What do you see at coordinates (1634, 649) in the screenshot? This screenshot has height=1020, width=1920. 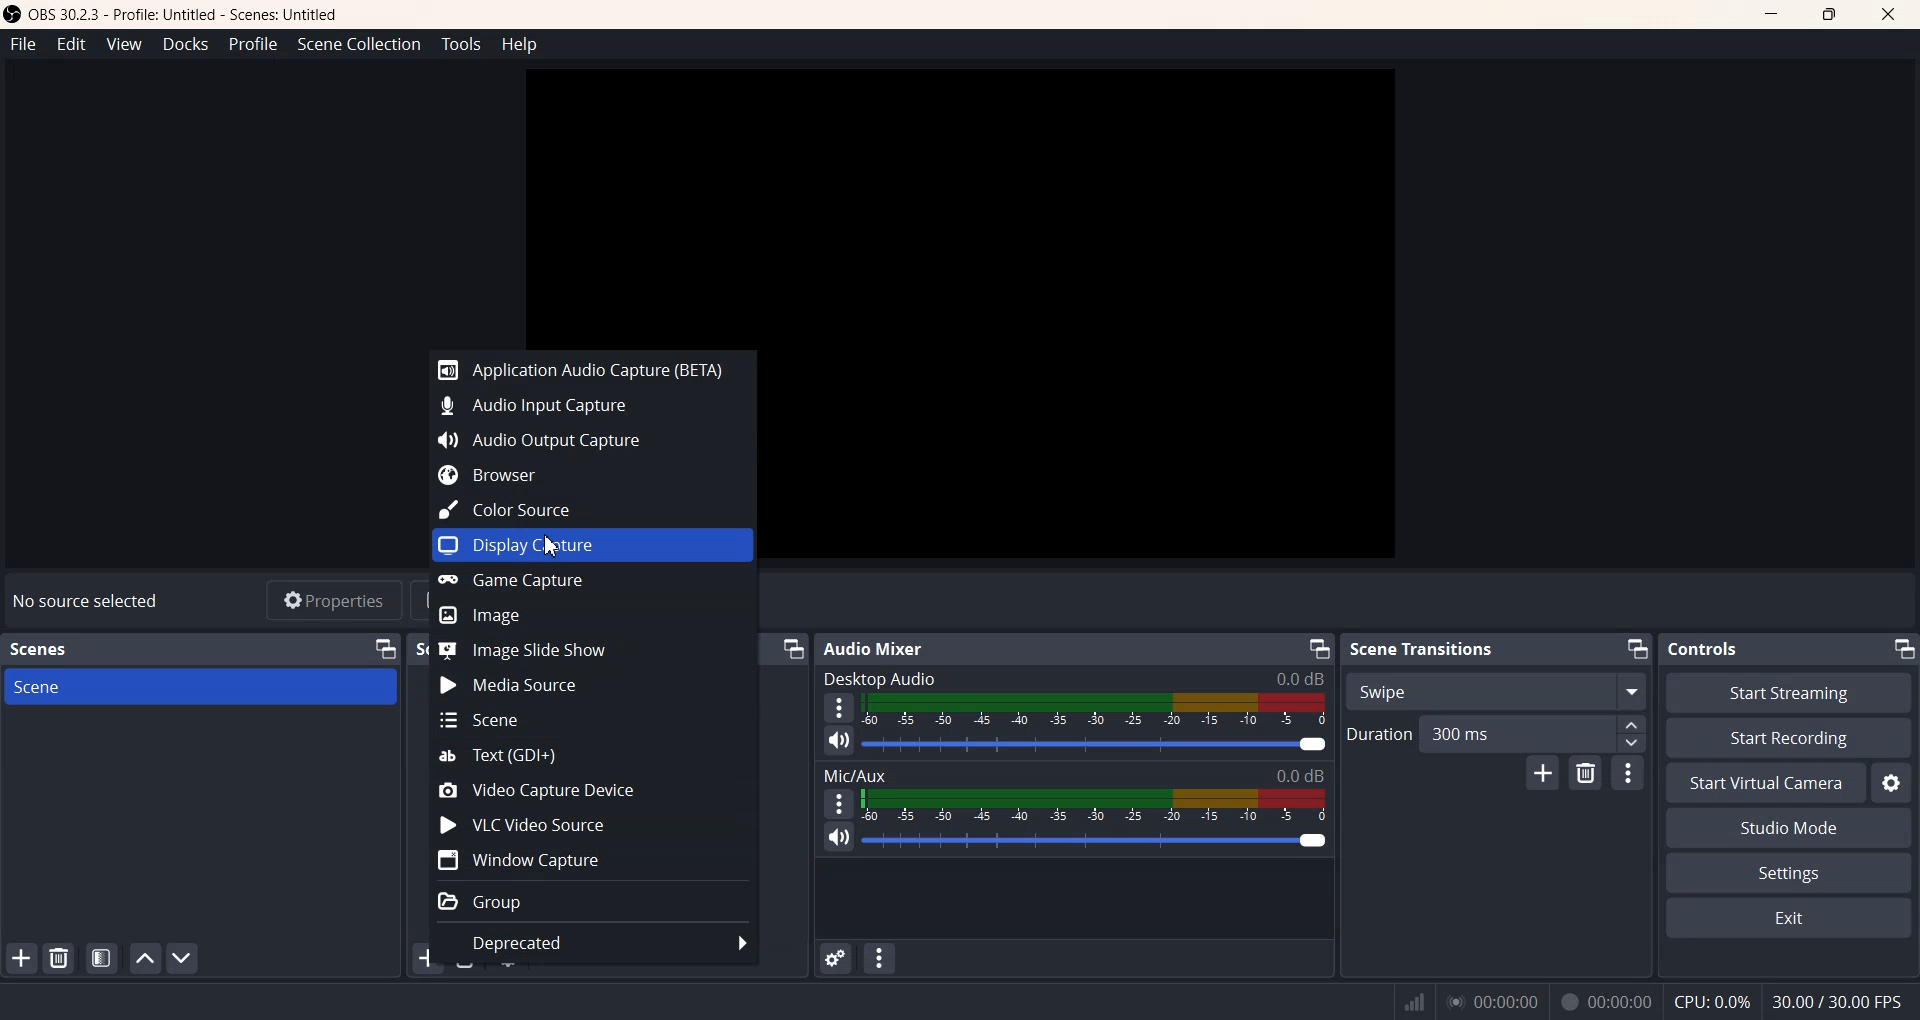 I see `Minimize` at bounding box center [1634, 649].